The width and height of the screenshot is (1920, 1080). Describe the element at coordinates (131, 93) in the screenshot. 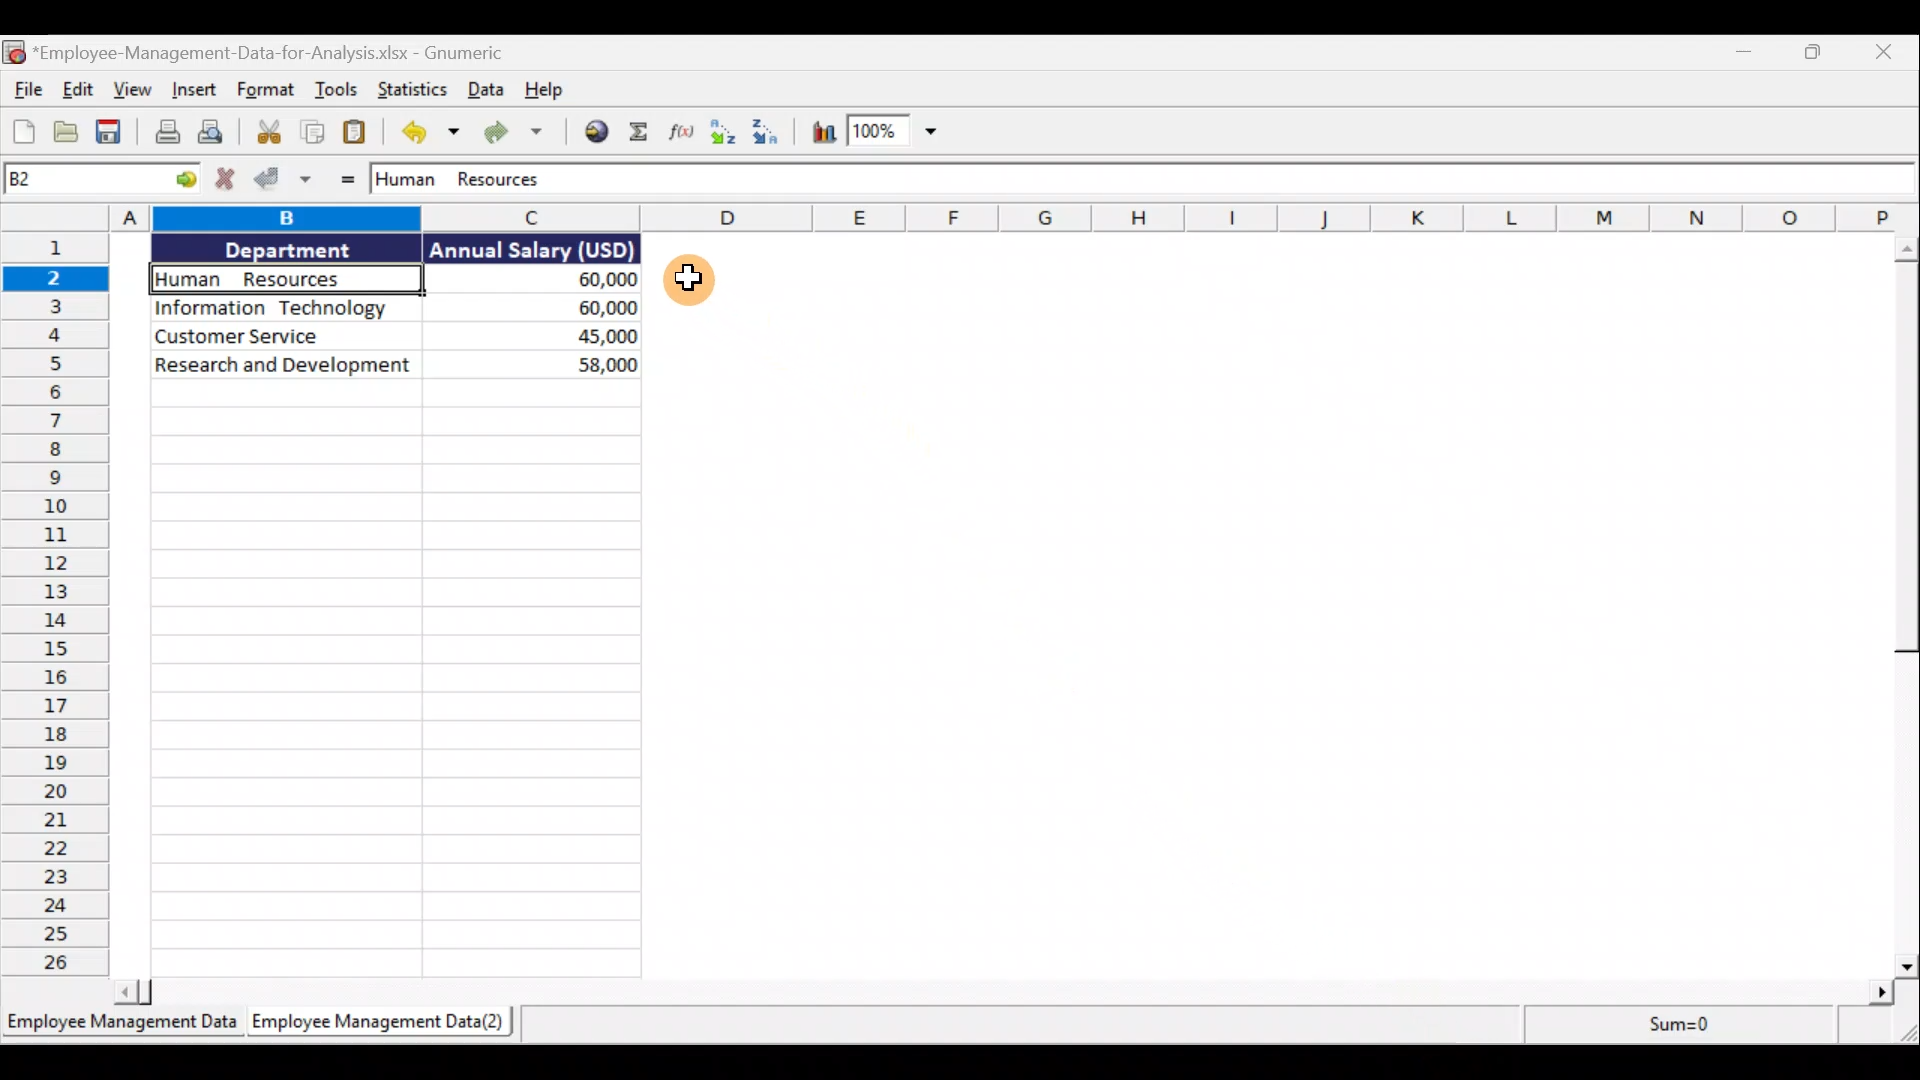

I see `View` at that location.